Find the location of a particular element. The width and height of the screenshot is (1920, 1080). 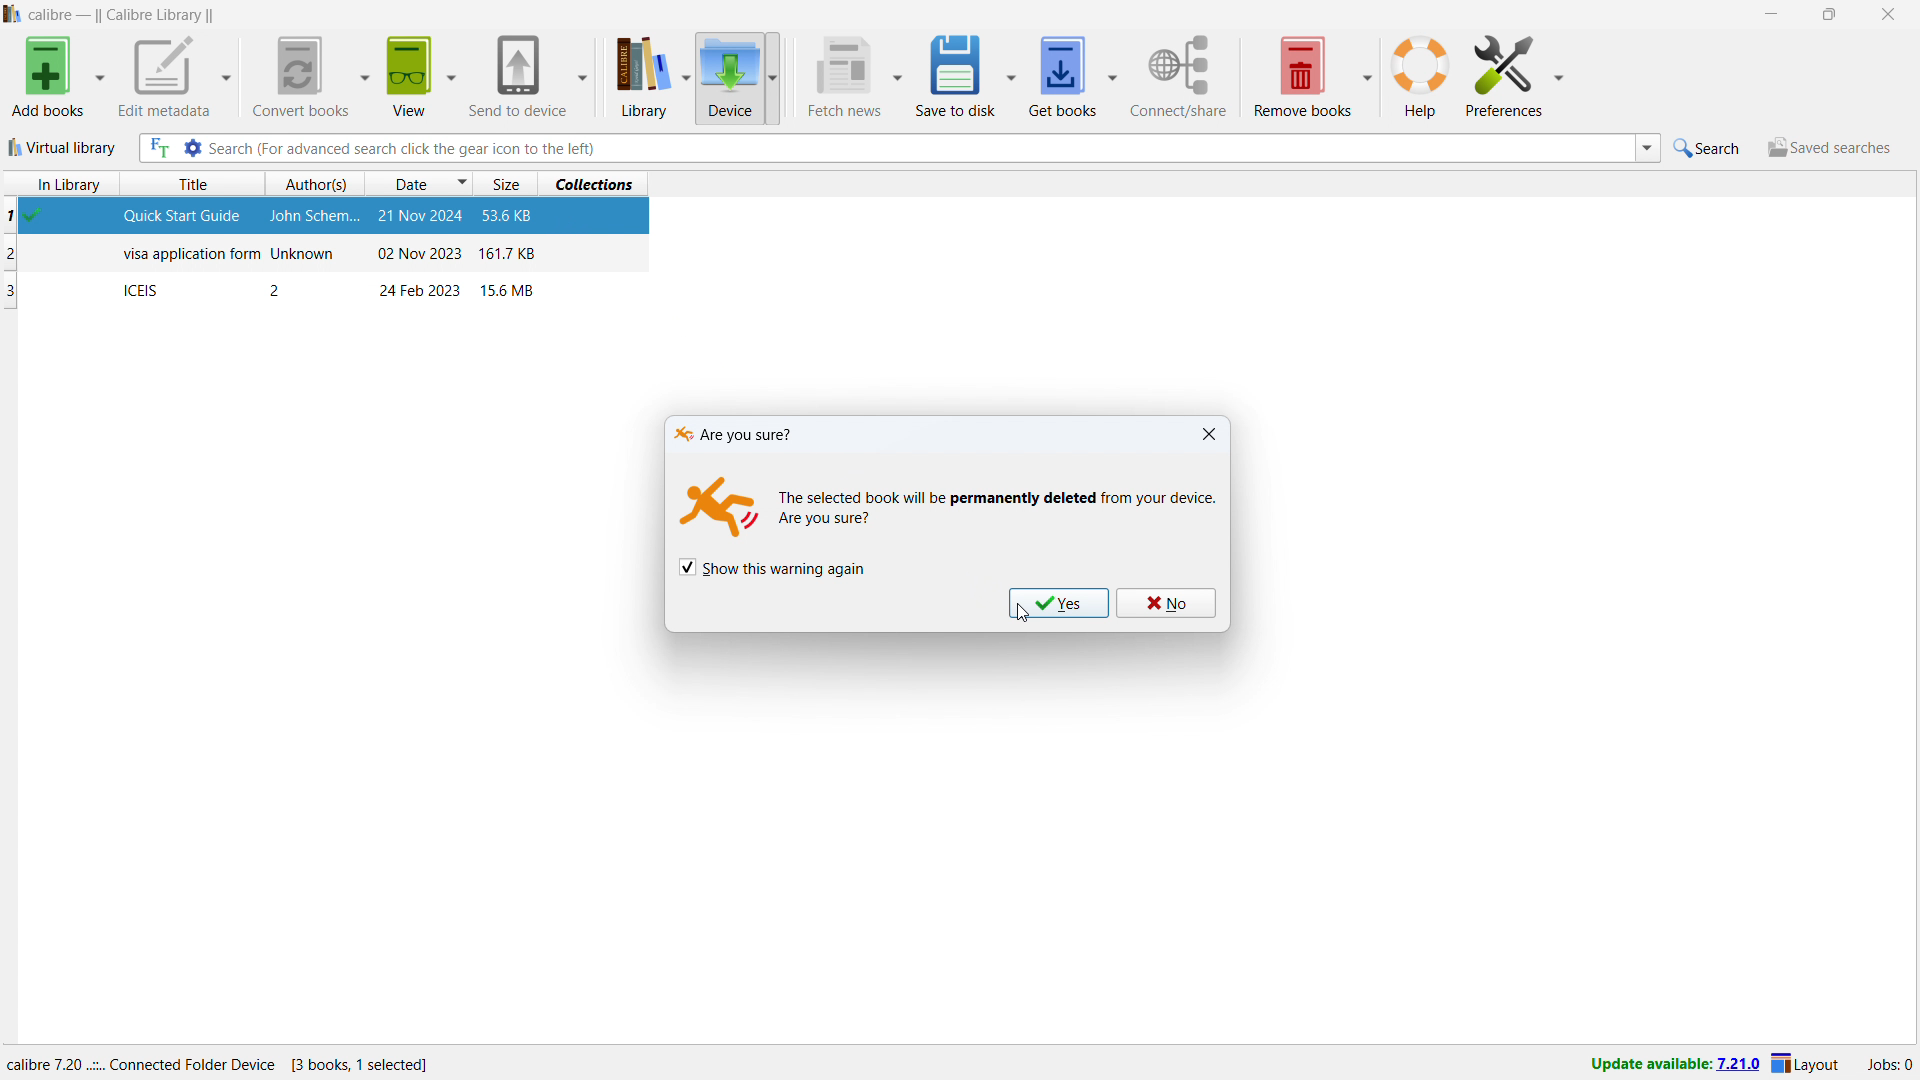

connect/share is located at coordinates (1179, 76).